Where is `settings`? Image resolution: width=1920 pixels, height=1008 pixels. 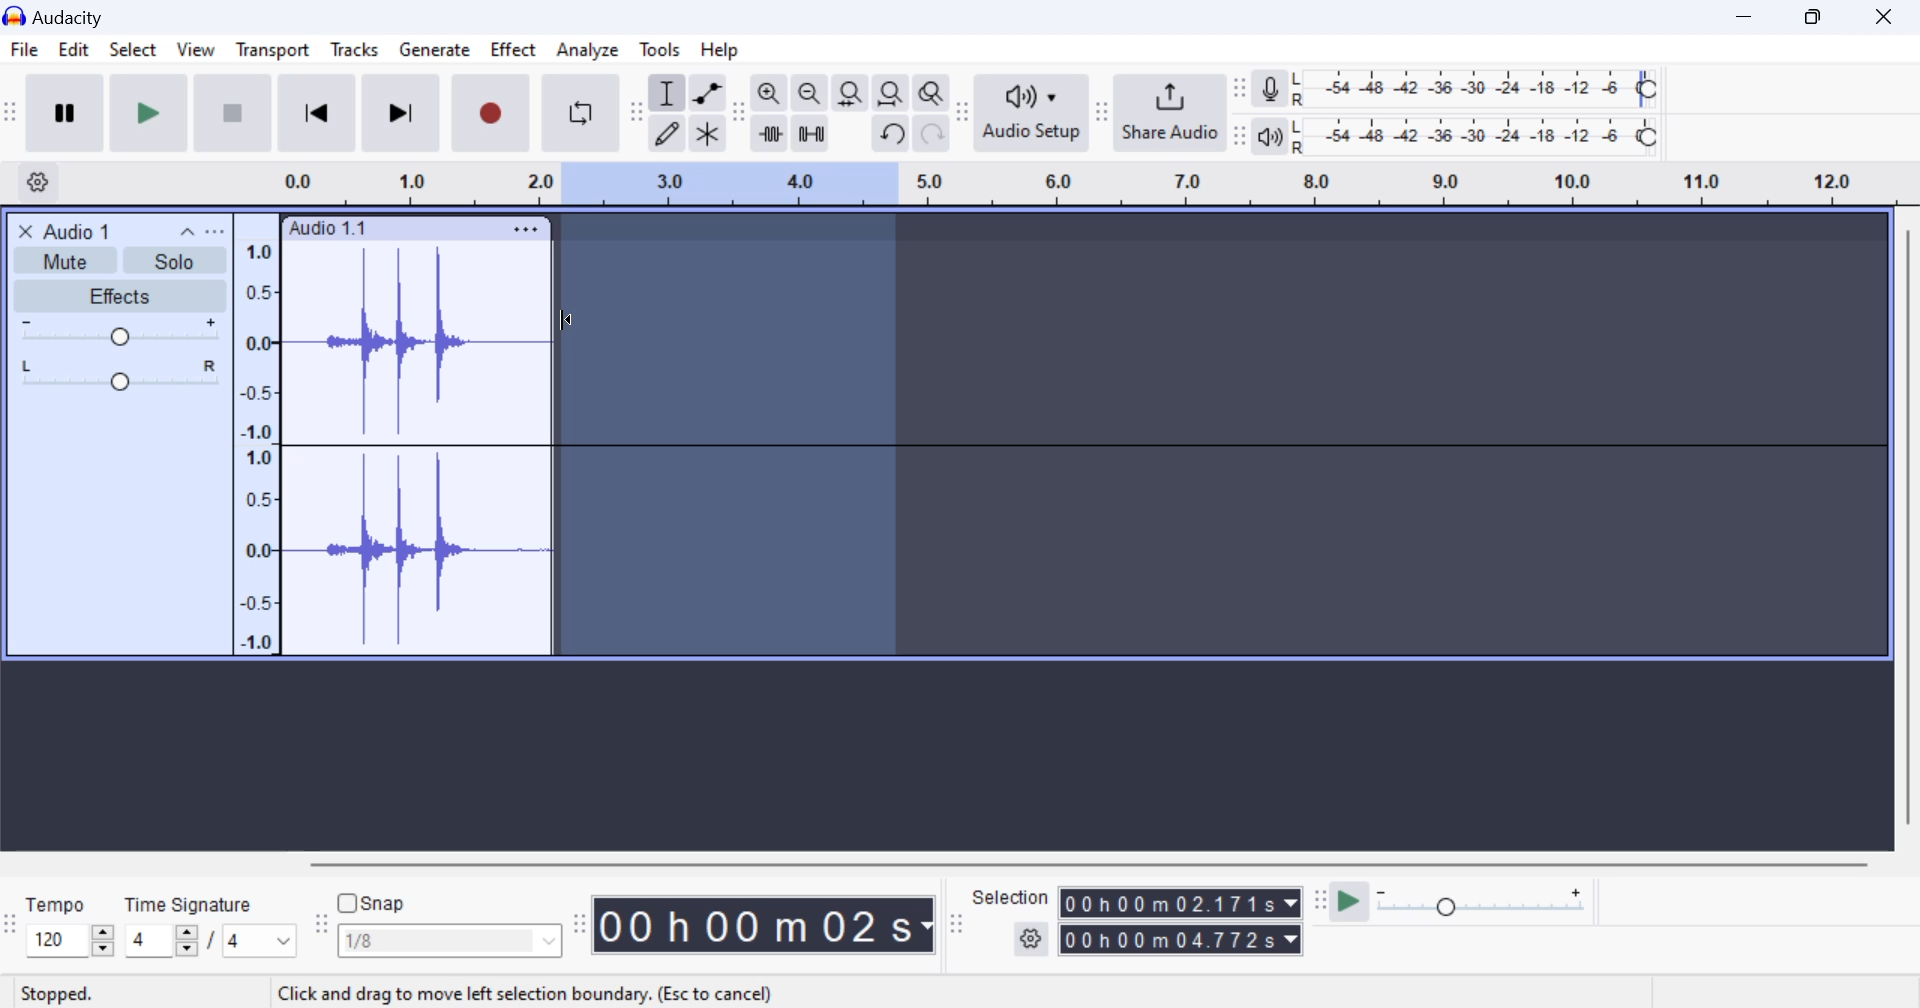
settings is located at coordinates (1033, 940).